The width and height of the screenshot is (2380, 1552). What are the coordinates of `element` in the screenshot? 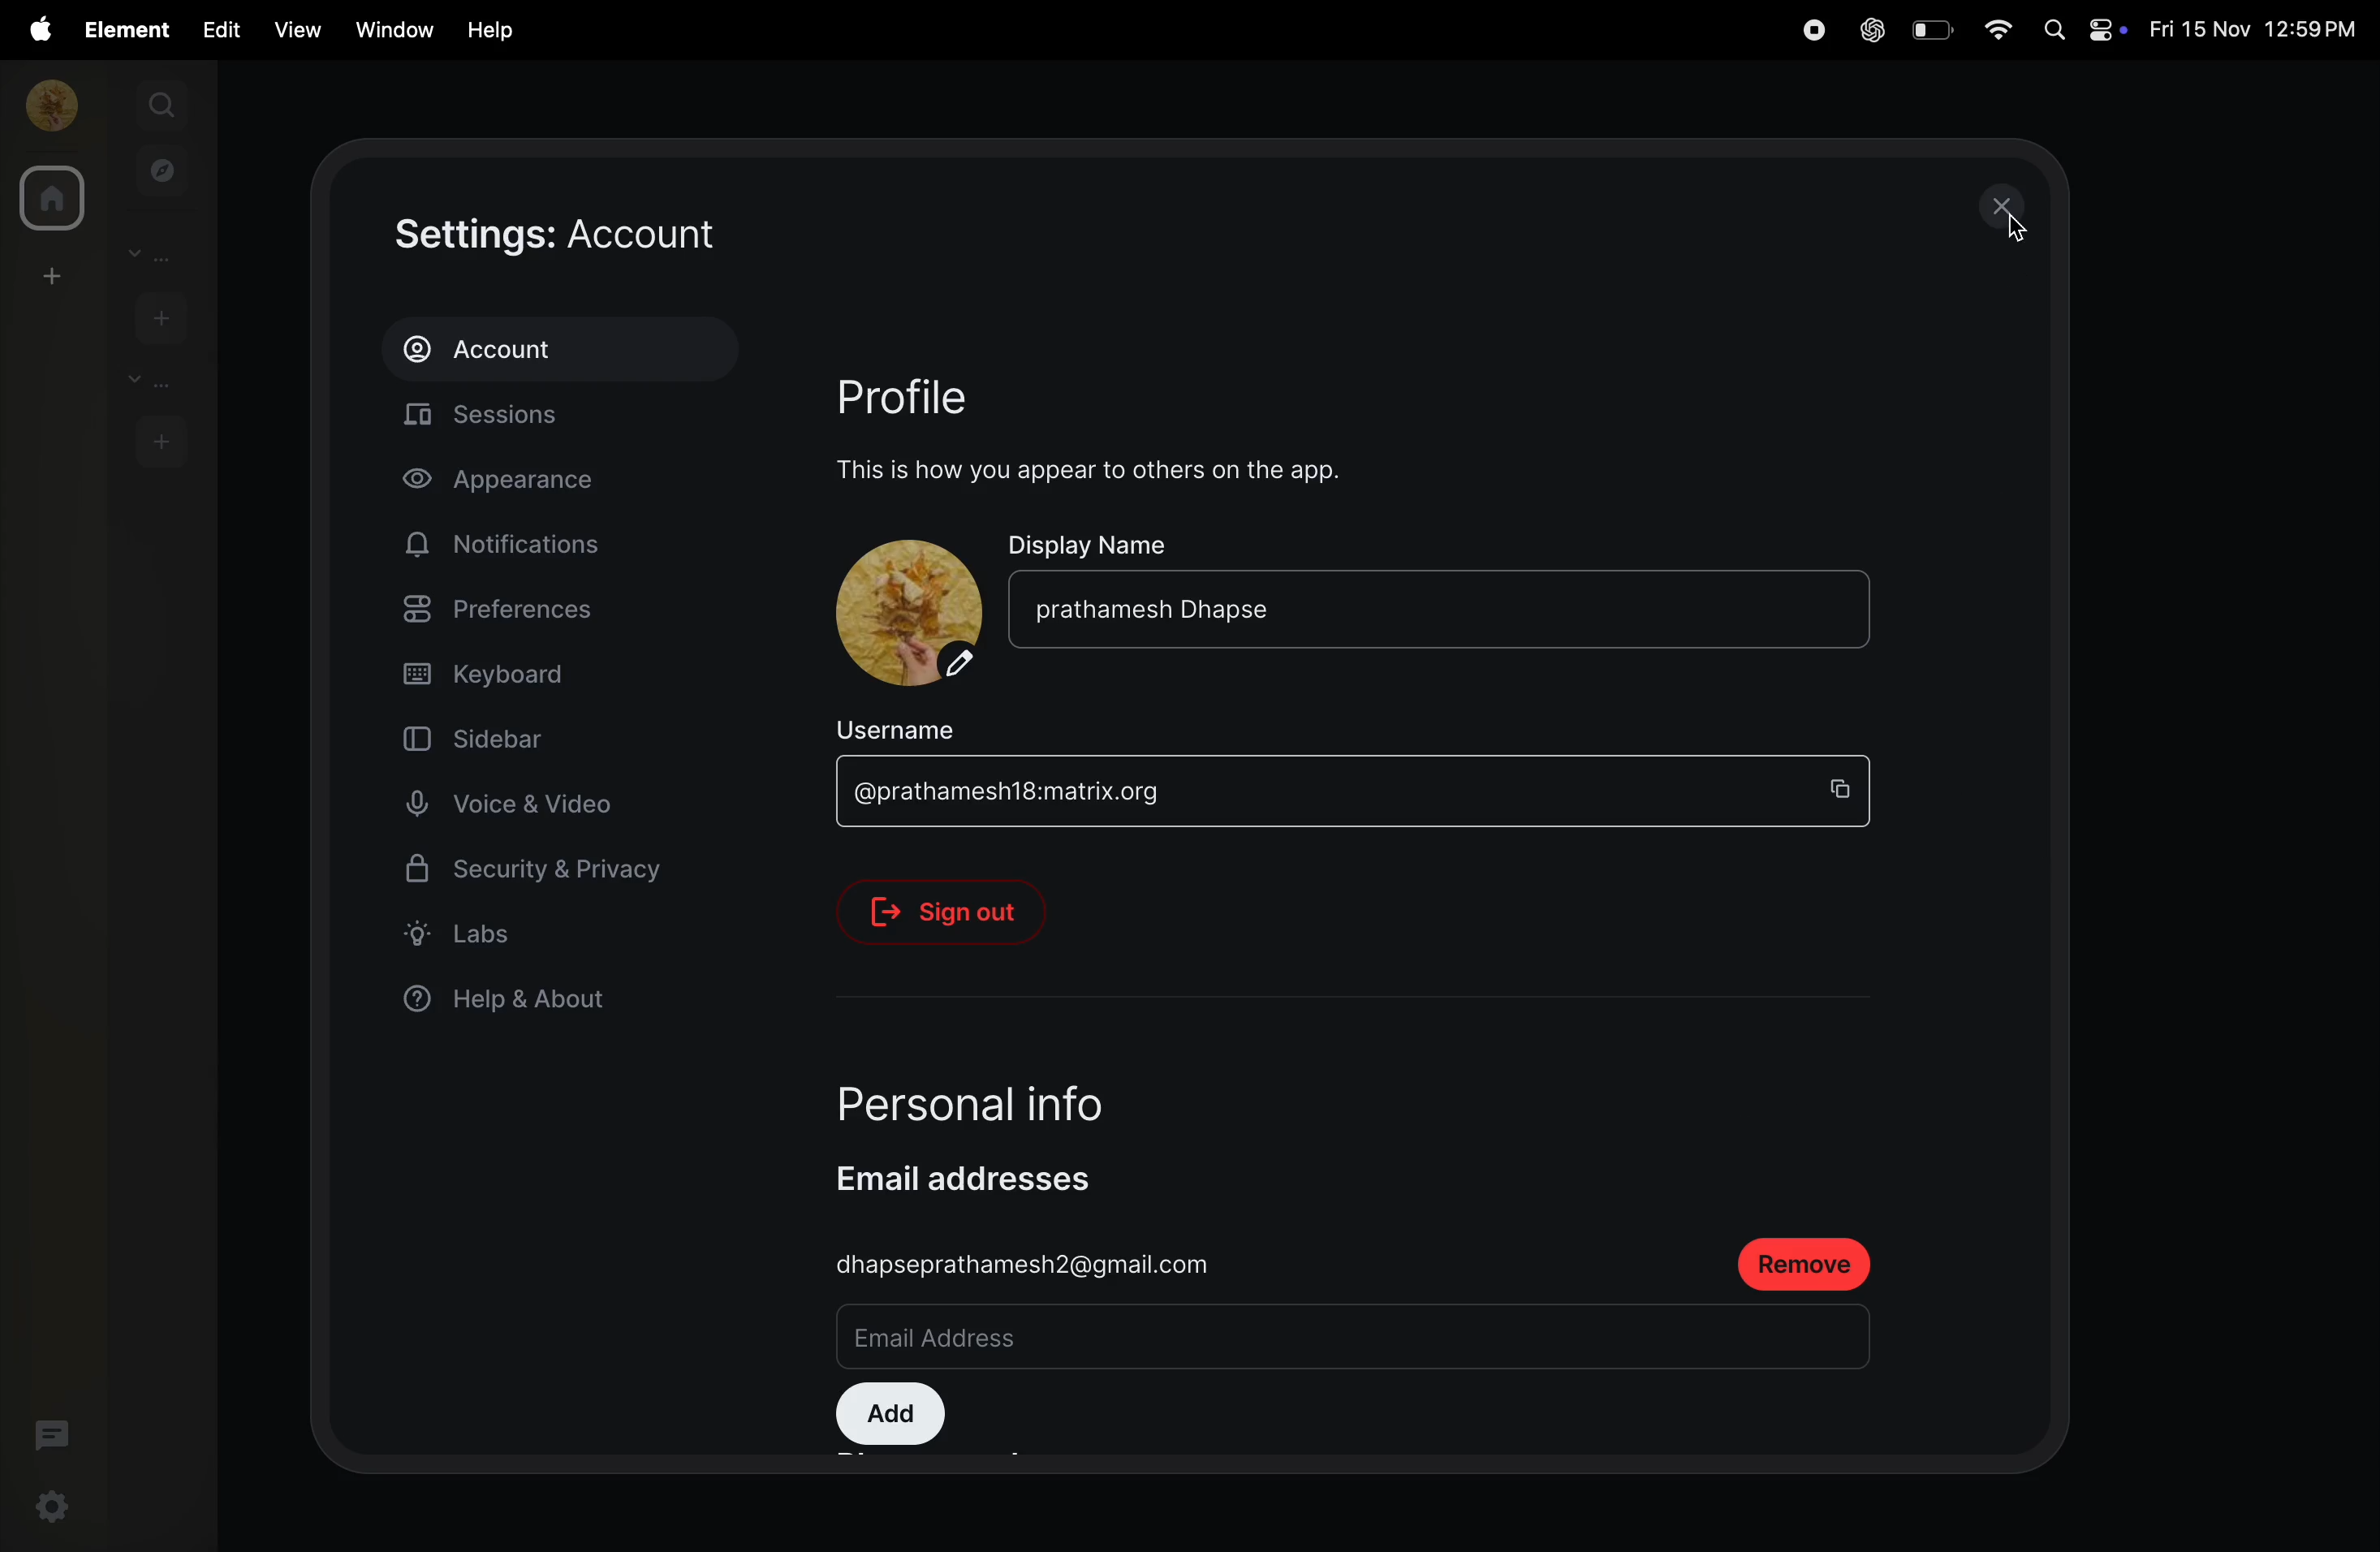 It's located at (130, 30).